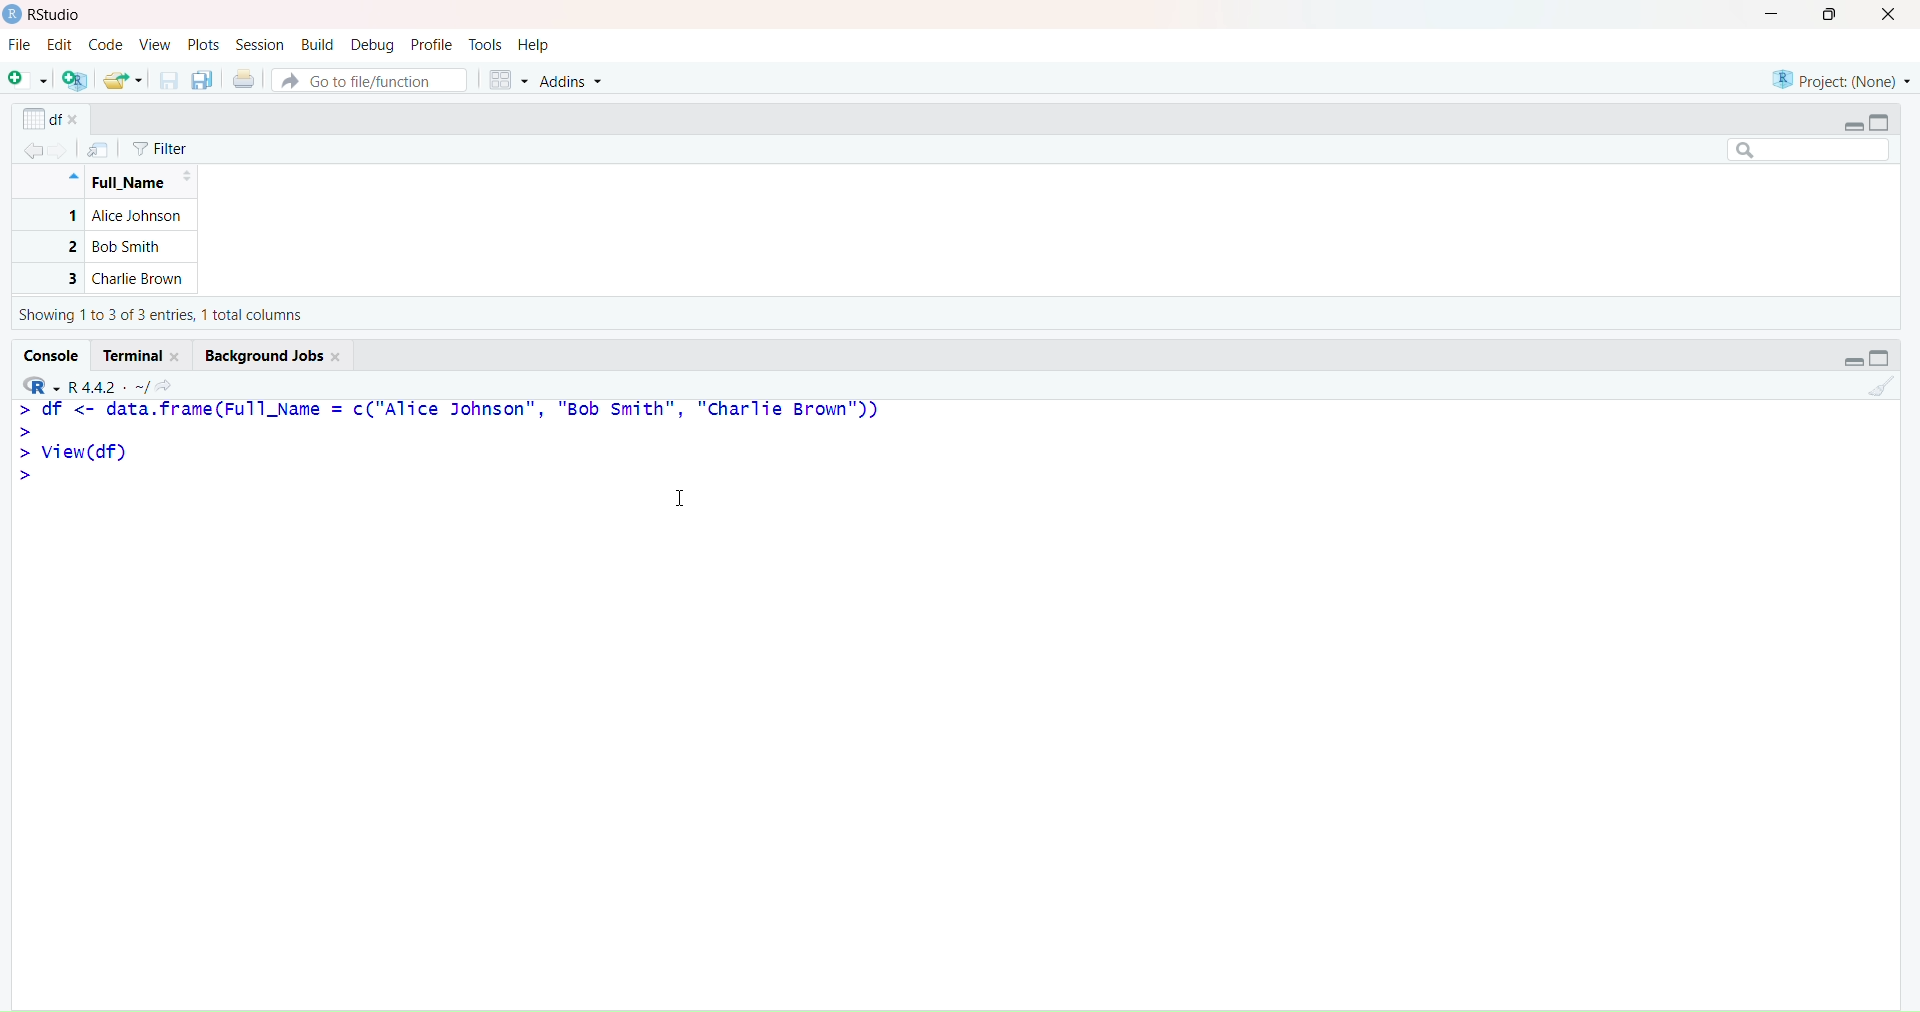 Image resolution: width=1920 pixels, height=1012 pixels. What do you see at coordinates (54, 354) in the screenshot?
I see `Console` at bounding box center [54, 354].